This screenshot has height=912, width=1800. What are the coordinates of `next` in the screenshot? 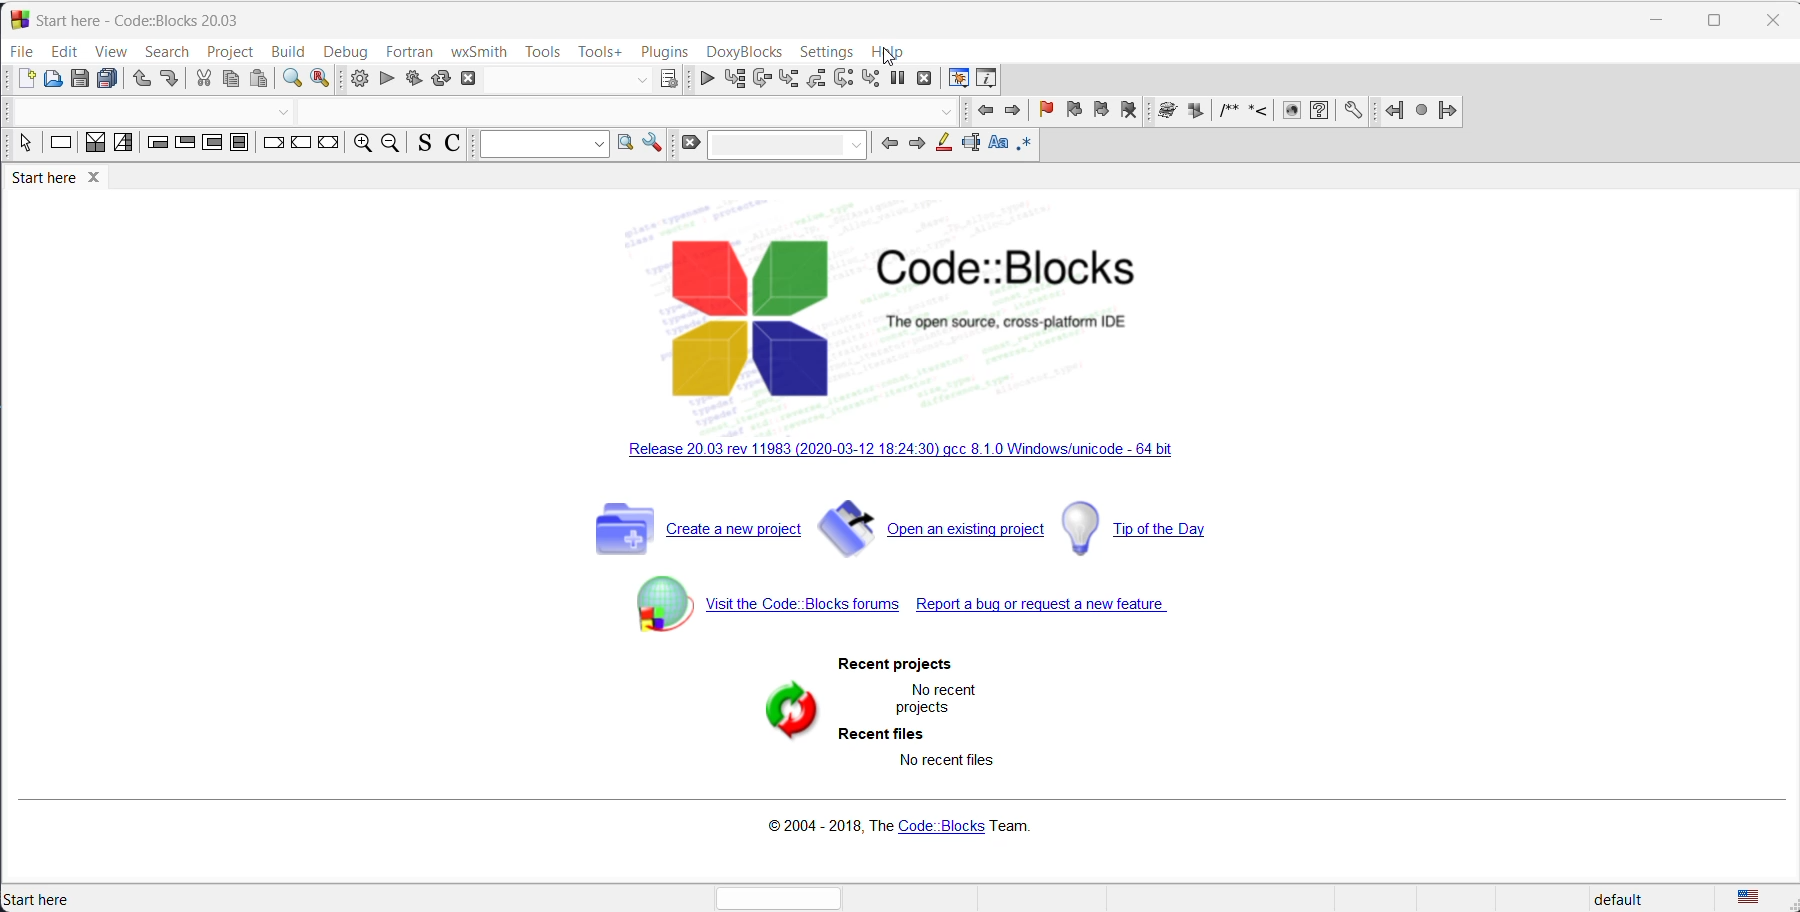 It's located at (1015, 111).